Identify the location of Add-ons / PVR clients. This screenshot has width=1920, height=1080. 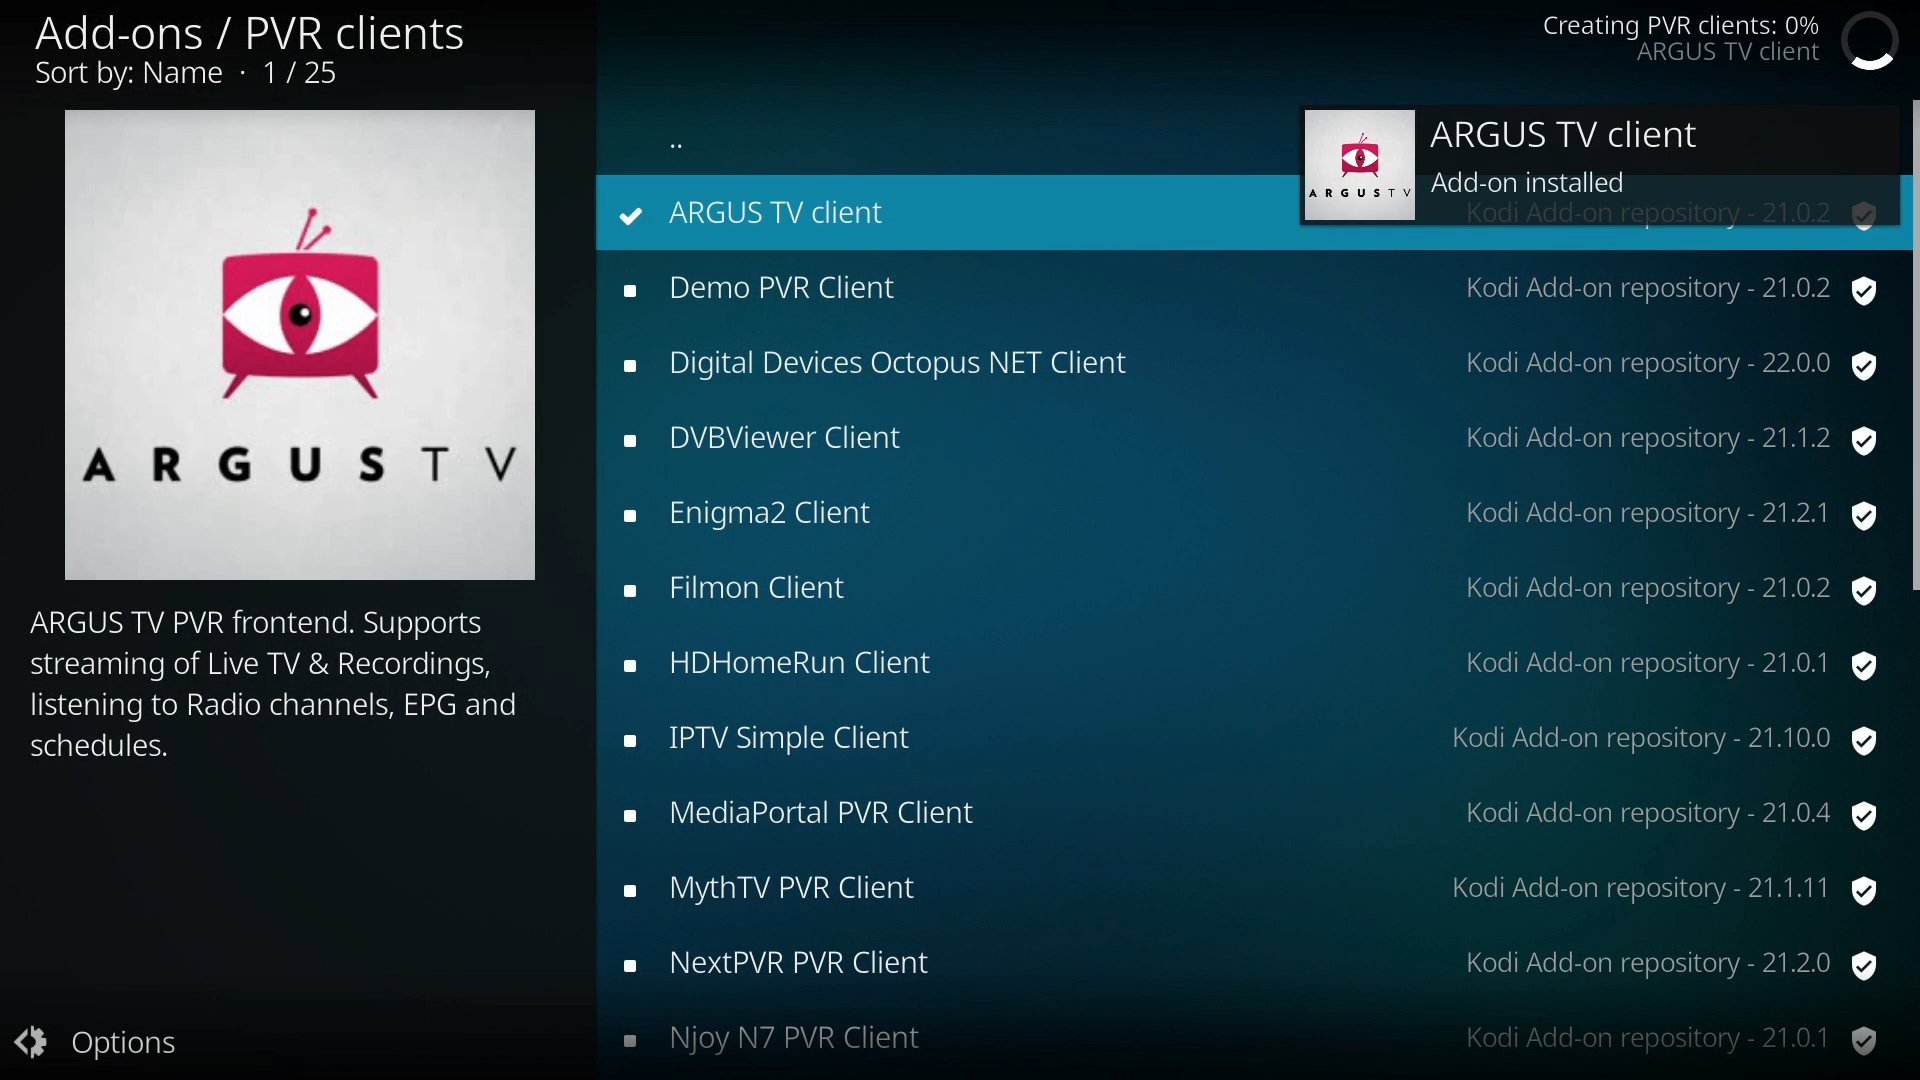
(241, 29).